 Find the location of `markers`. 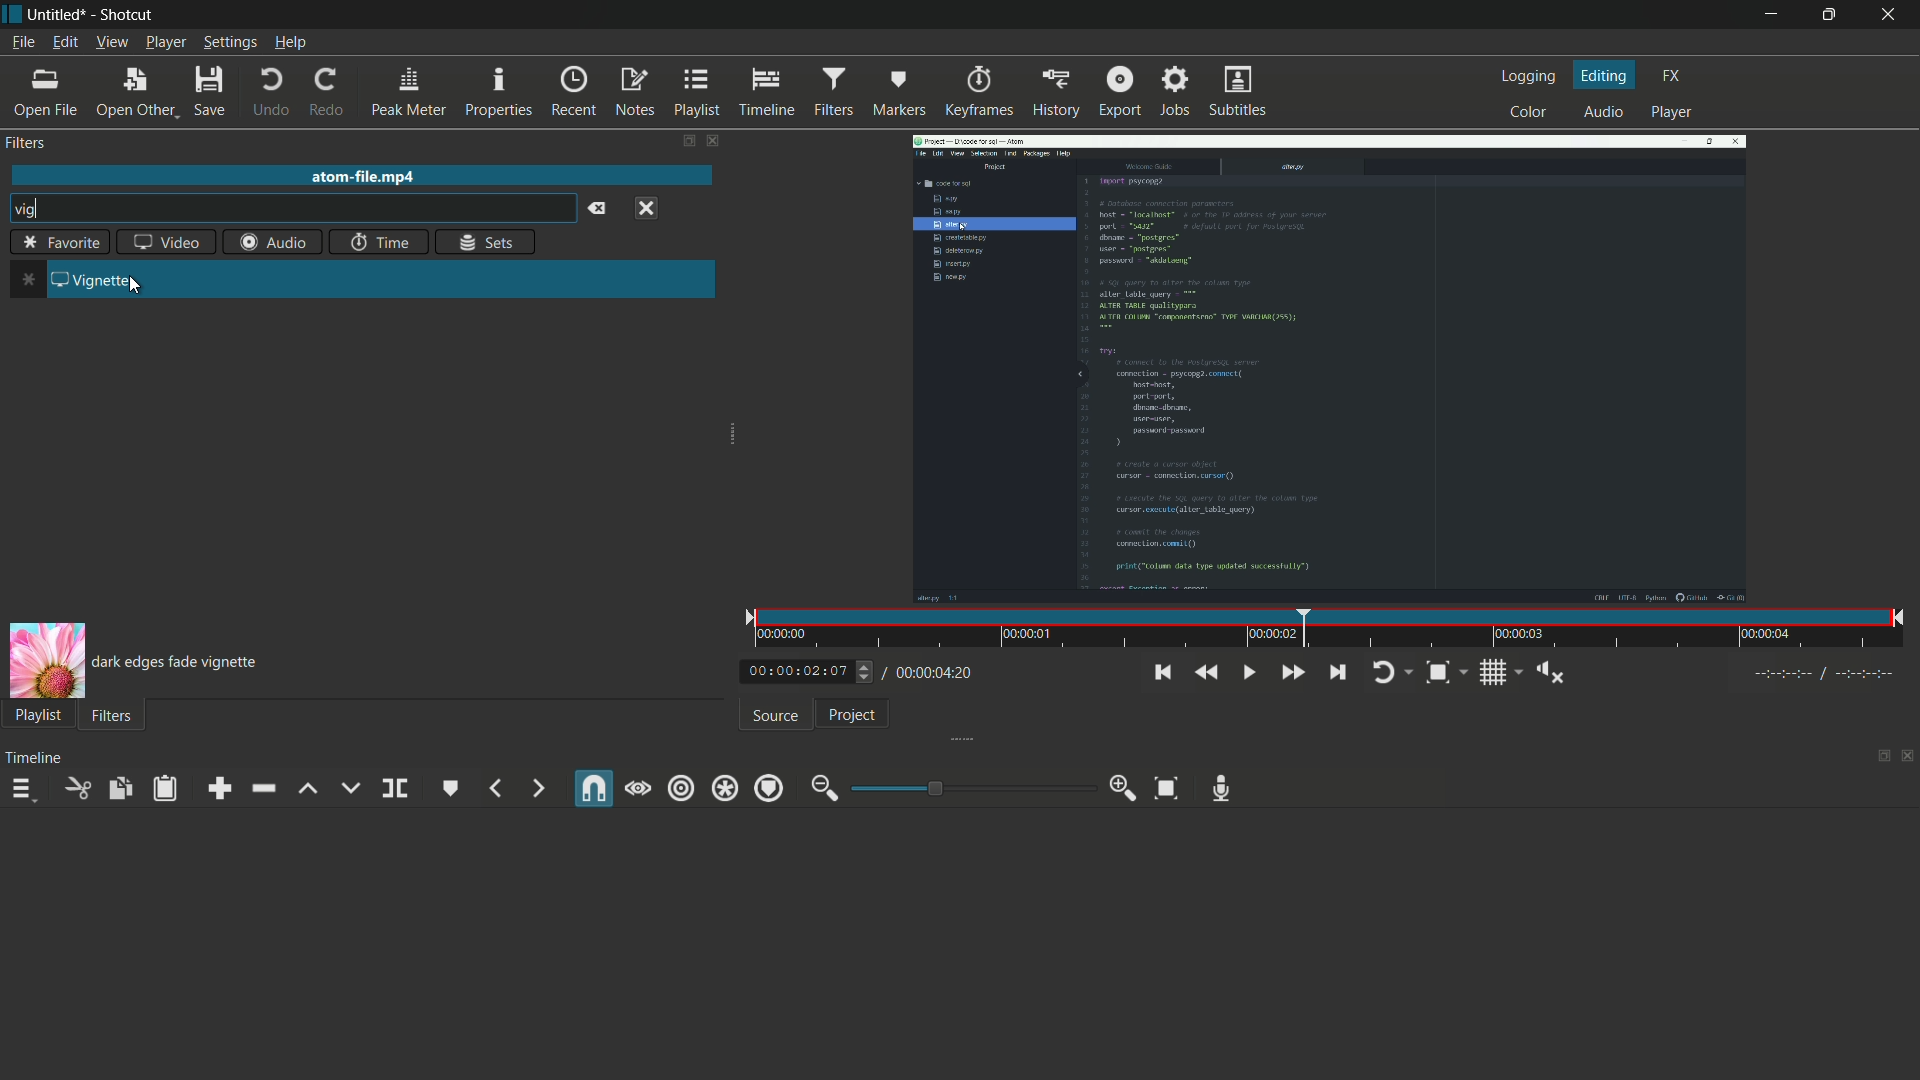

markers is located at coordinates (898, 93).